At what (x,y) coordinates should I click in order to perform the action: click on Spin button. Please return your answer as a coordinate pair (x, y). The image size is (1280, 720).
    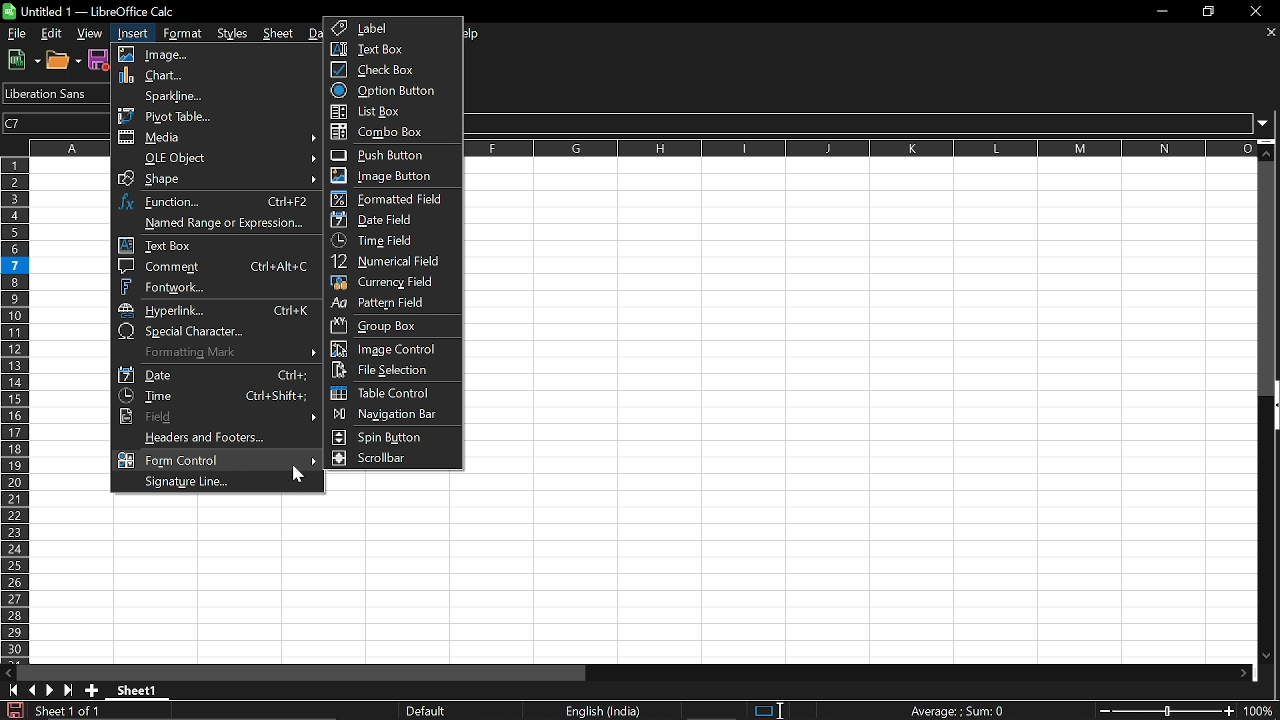
    Looking at the image, I should click on (384, 438).